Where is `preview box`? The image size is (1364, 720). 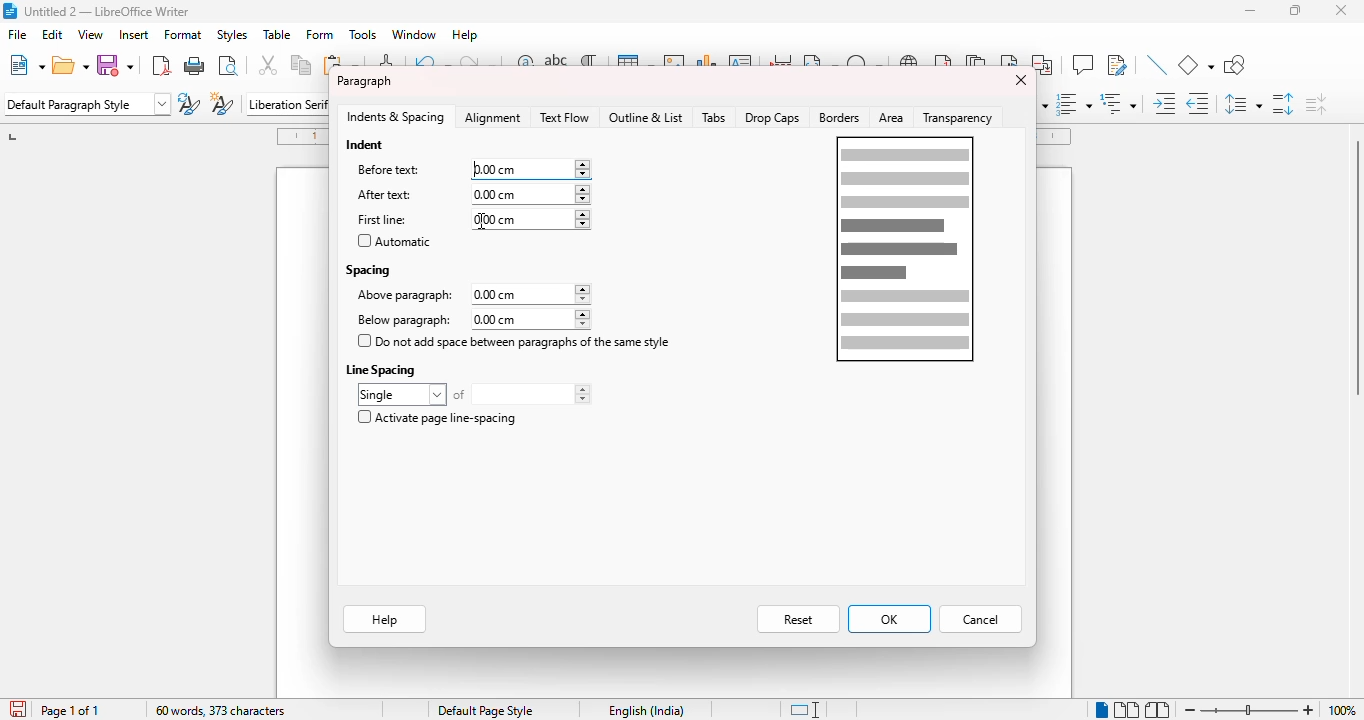 preview box is located at coordinates (905, 249).